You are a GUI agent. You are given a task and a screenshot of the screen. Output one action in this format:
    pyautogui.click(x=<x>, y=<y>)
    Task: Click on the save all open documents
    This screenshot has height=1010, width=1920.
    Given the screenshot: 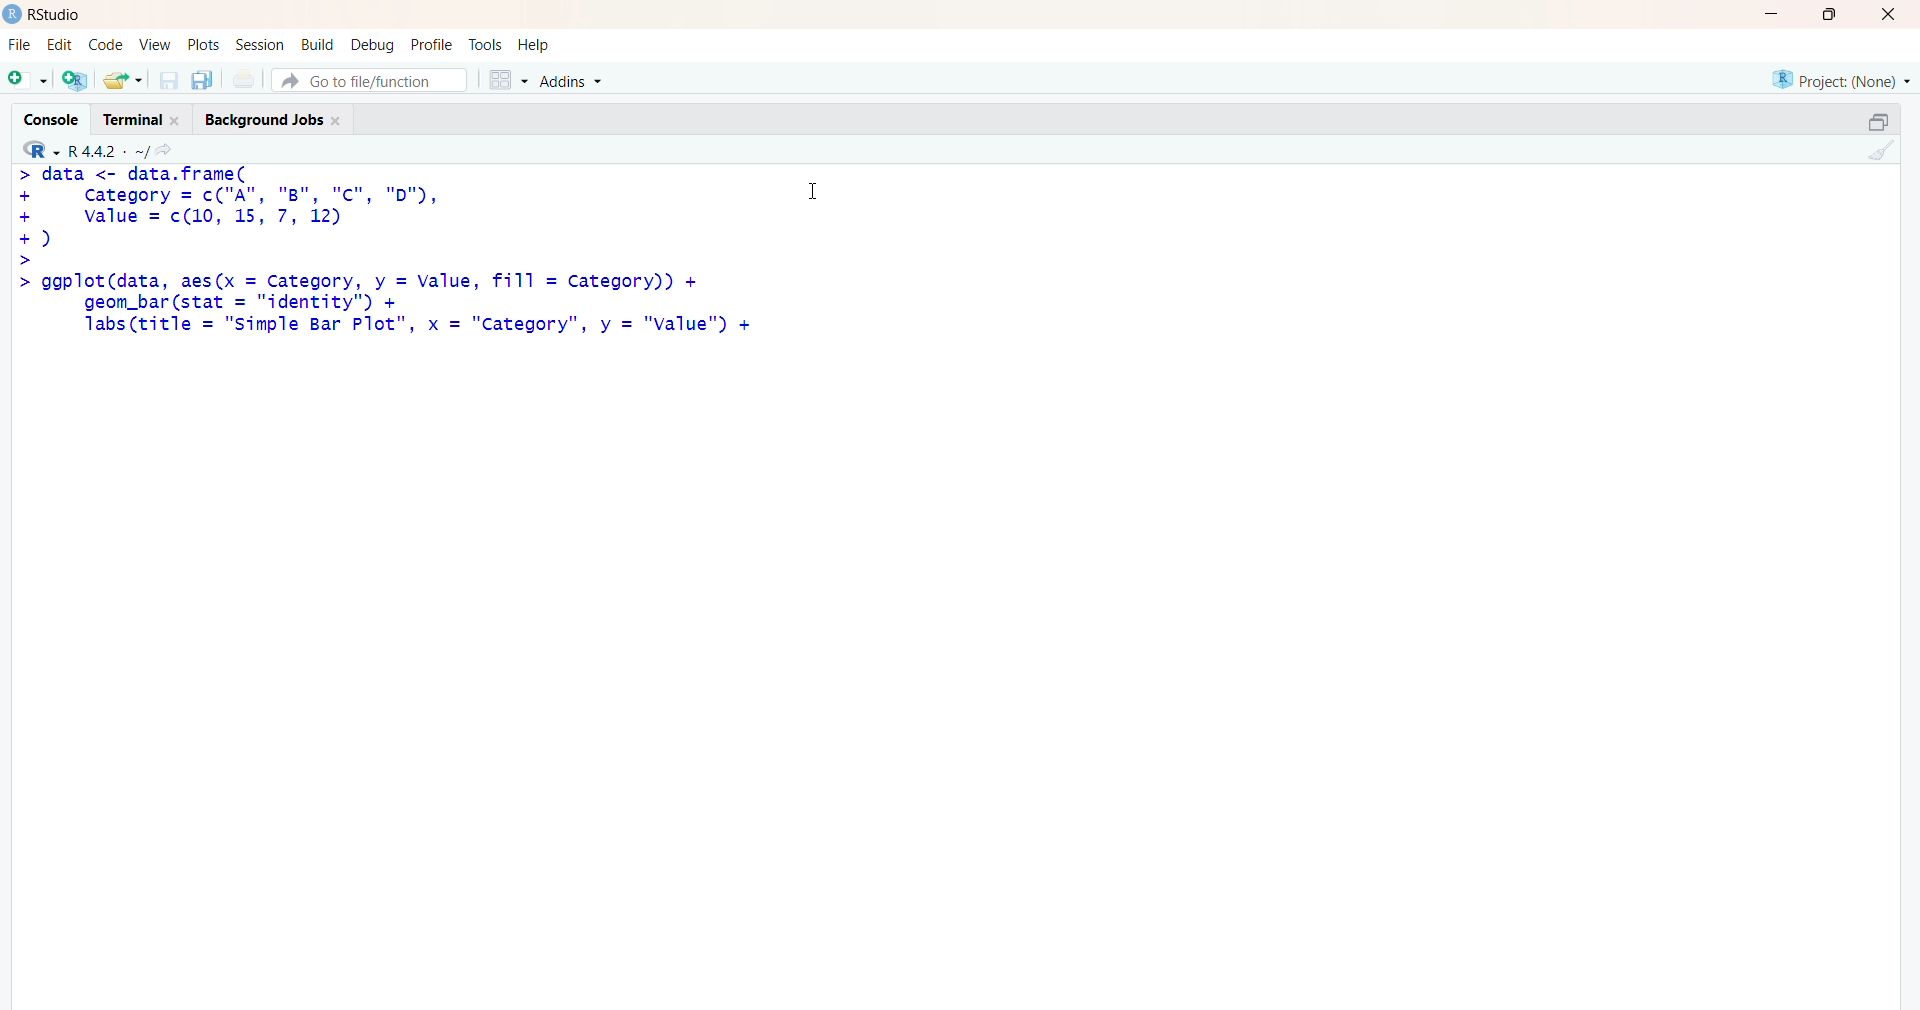 What is the action you would take?
    pyautogui.click(x=201, y=80)
    